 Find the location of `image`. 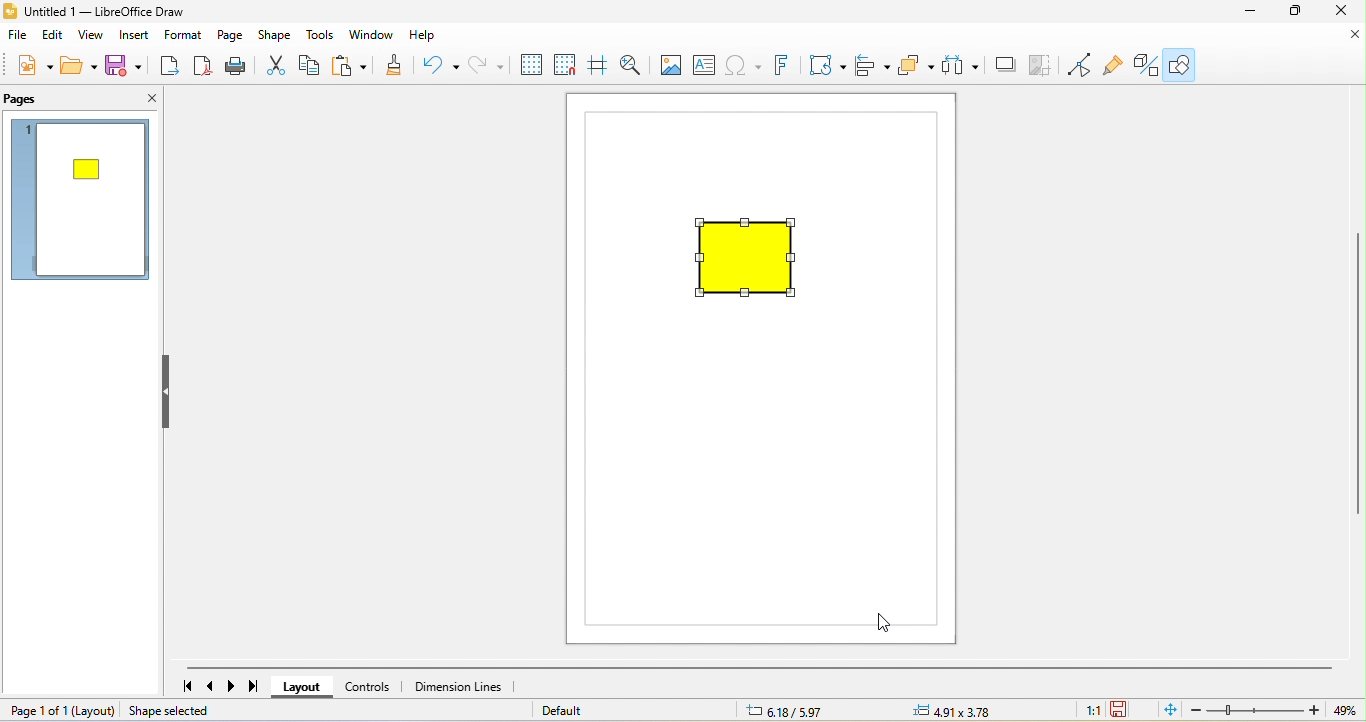

image is located at coordinates (670, 64).